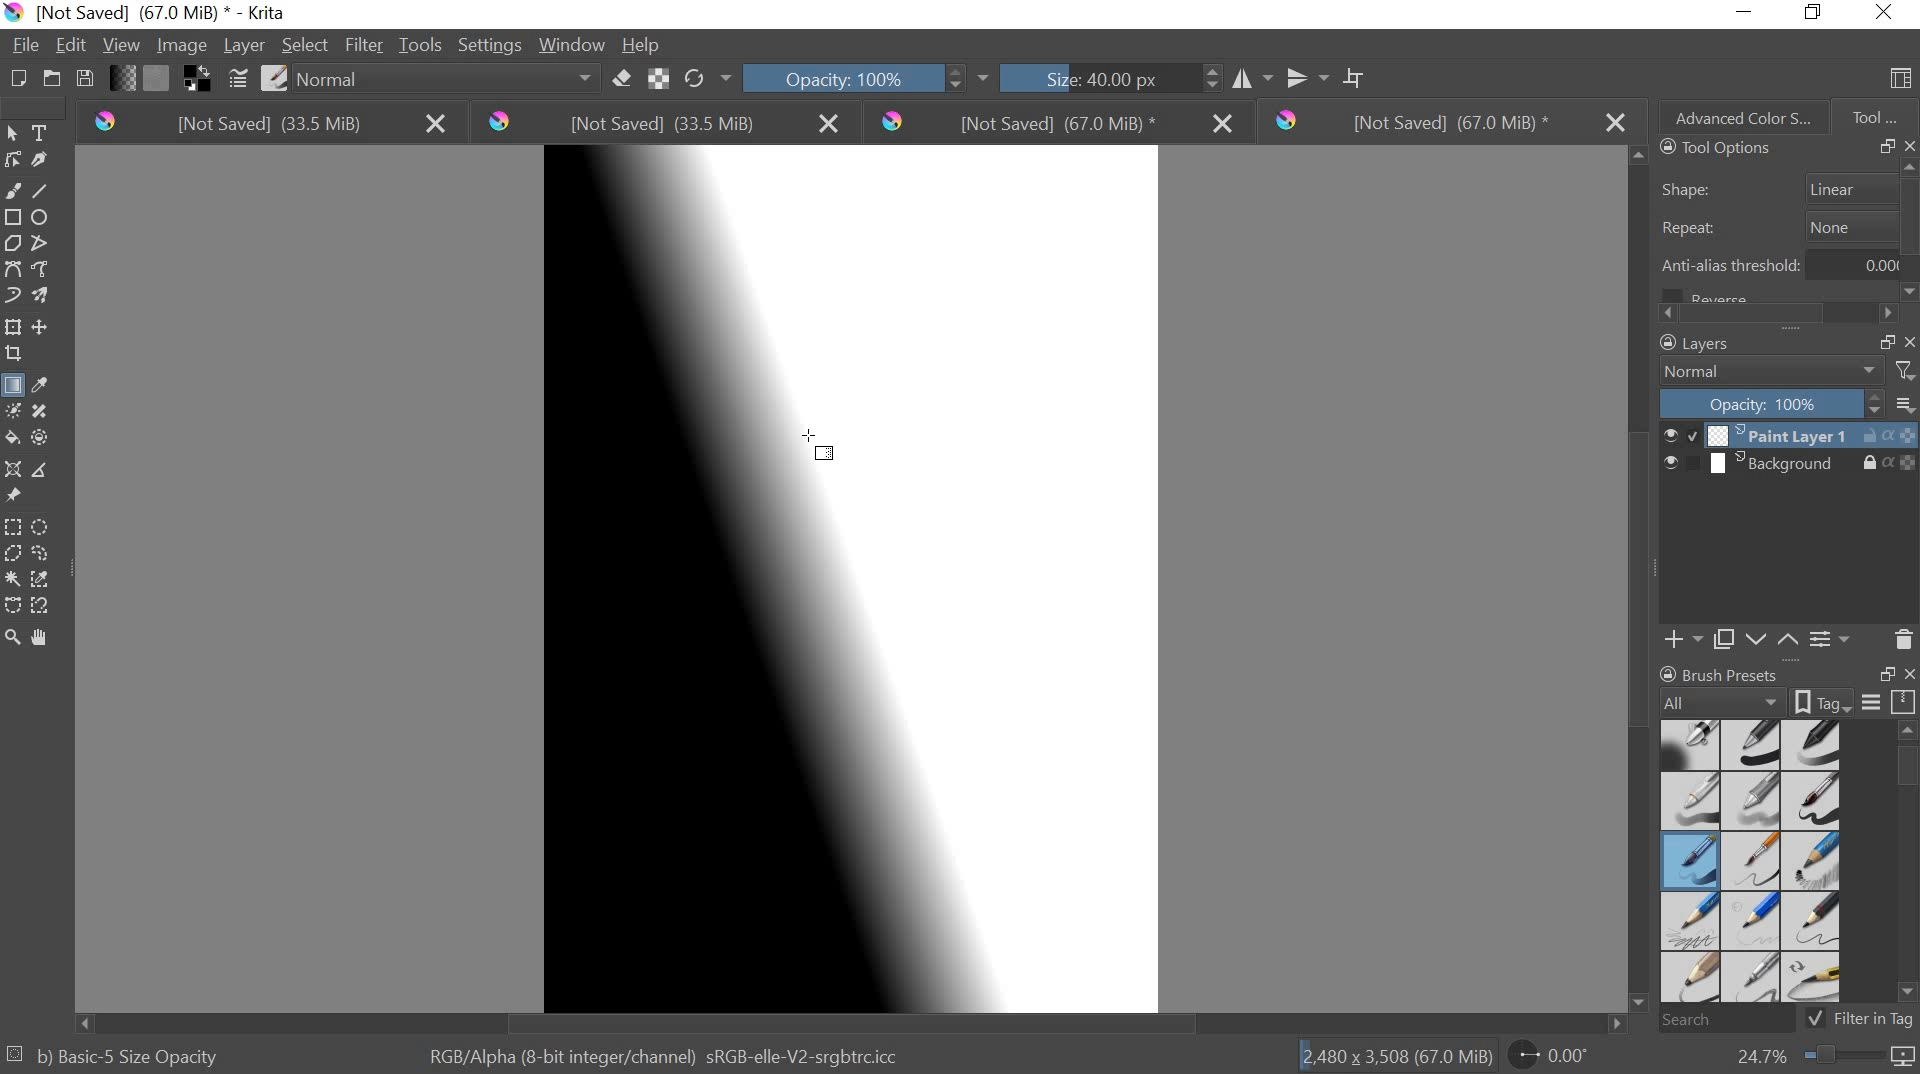  I want to click on TOOLS OPTIONS, so click(1712, 149).